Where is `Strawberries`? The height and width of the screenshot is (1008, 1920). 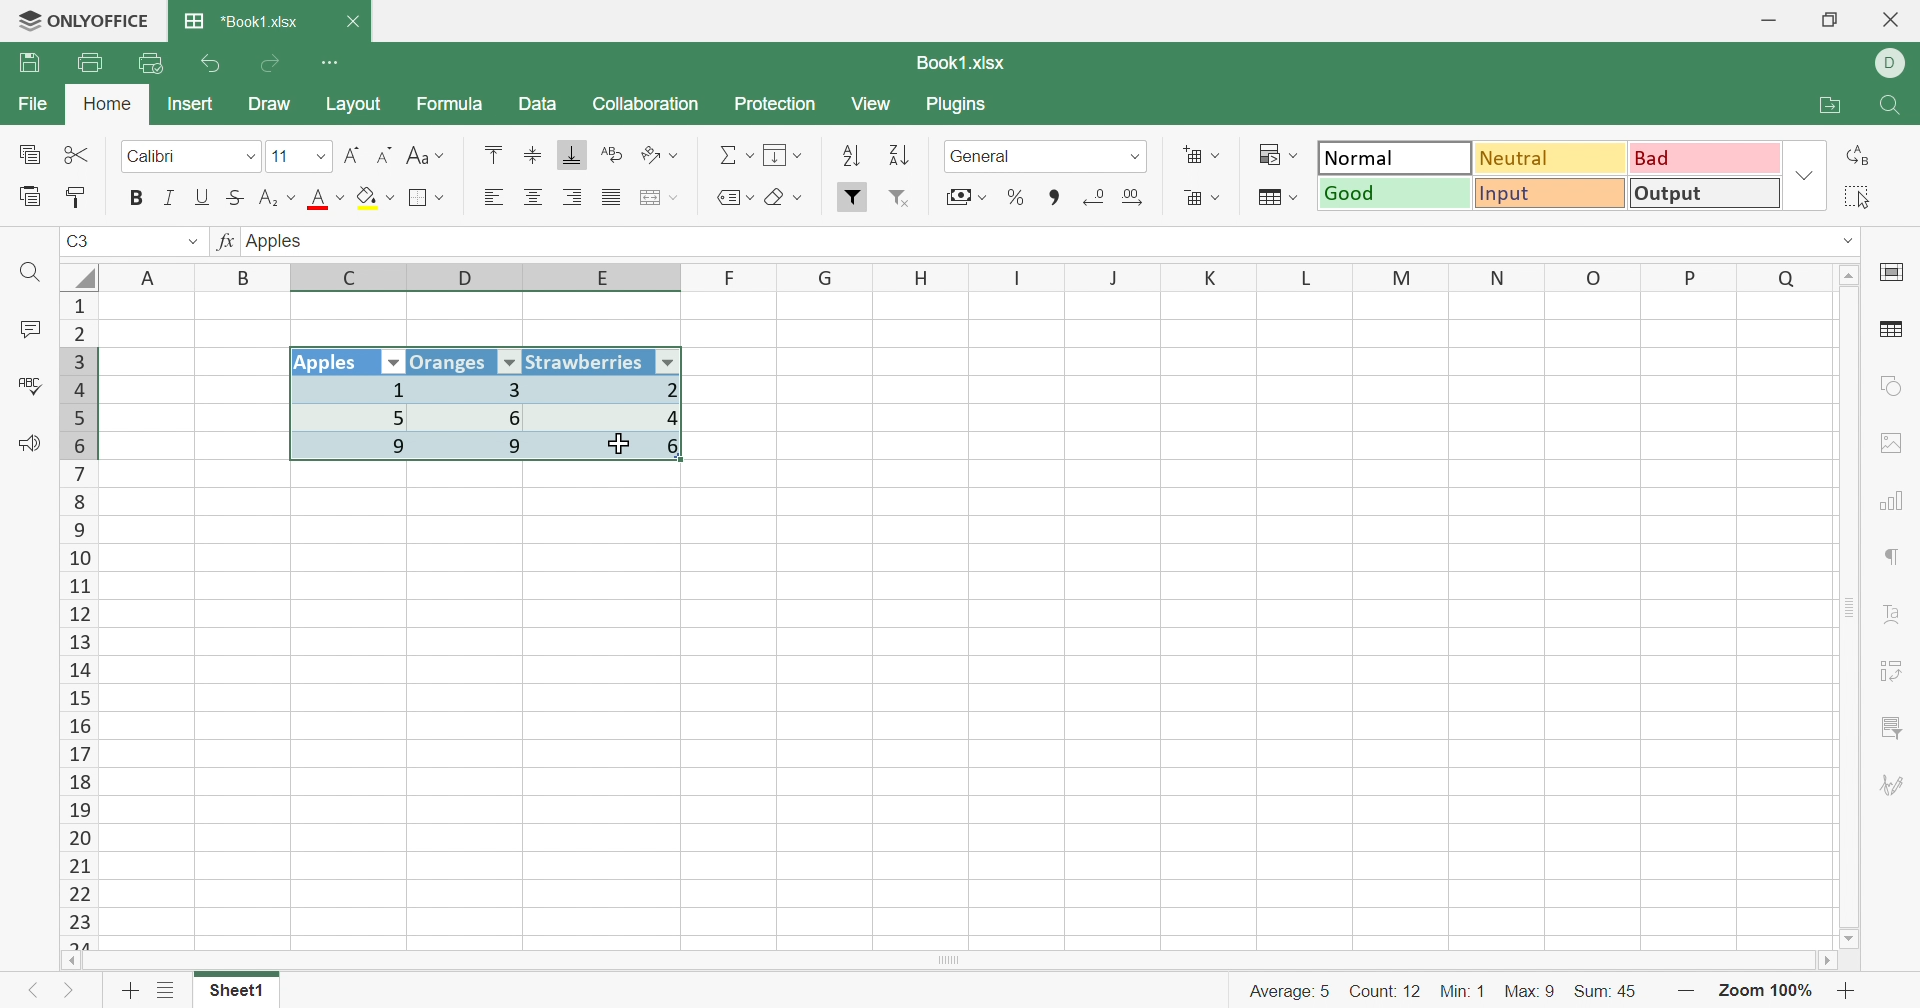
Strawberries is located at coordinates (587, 361).